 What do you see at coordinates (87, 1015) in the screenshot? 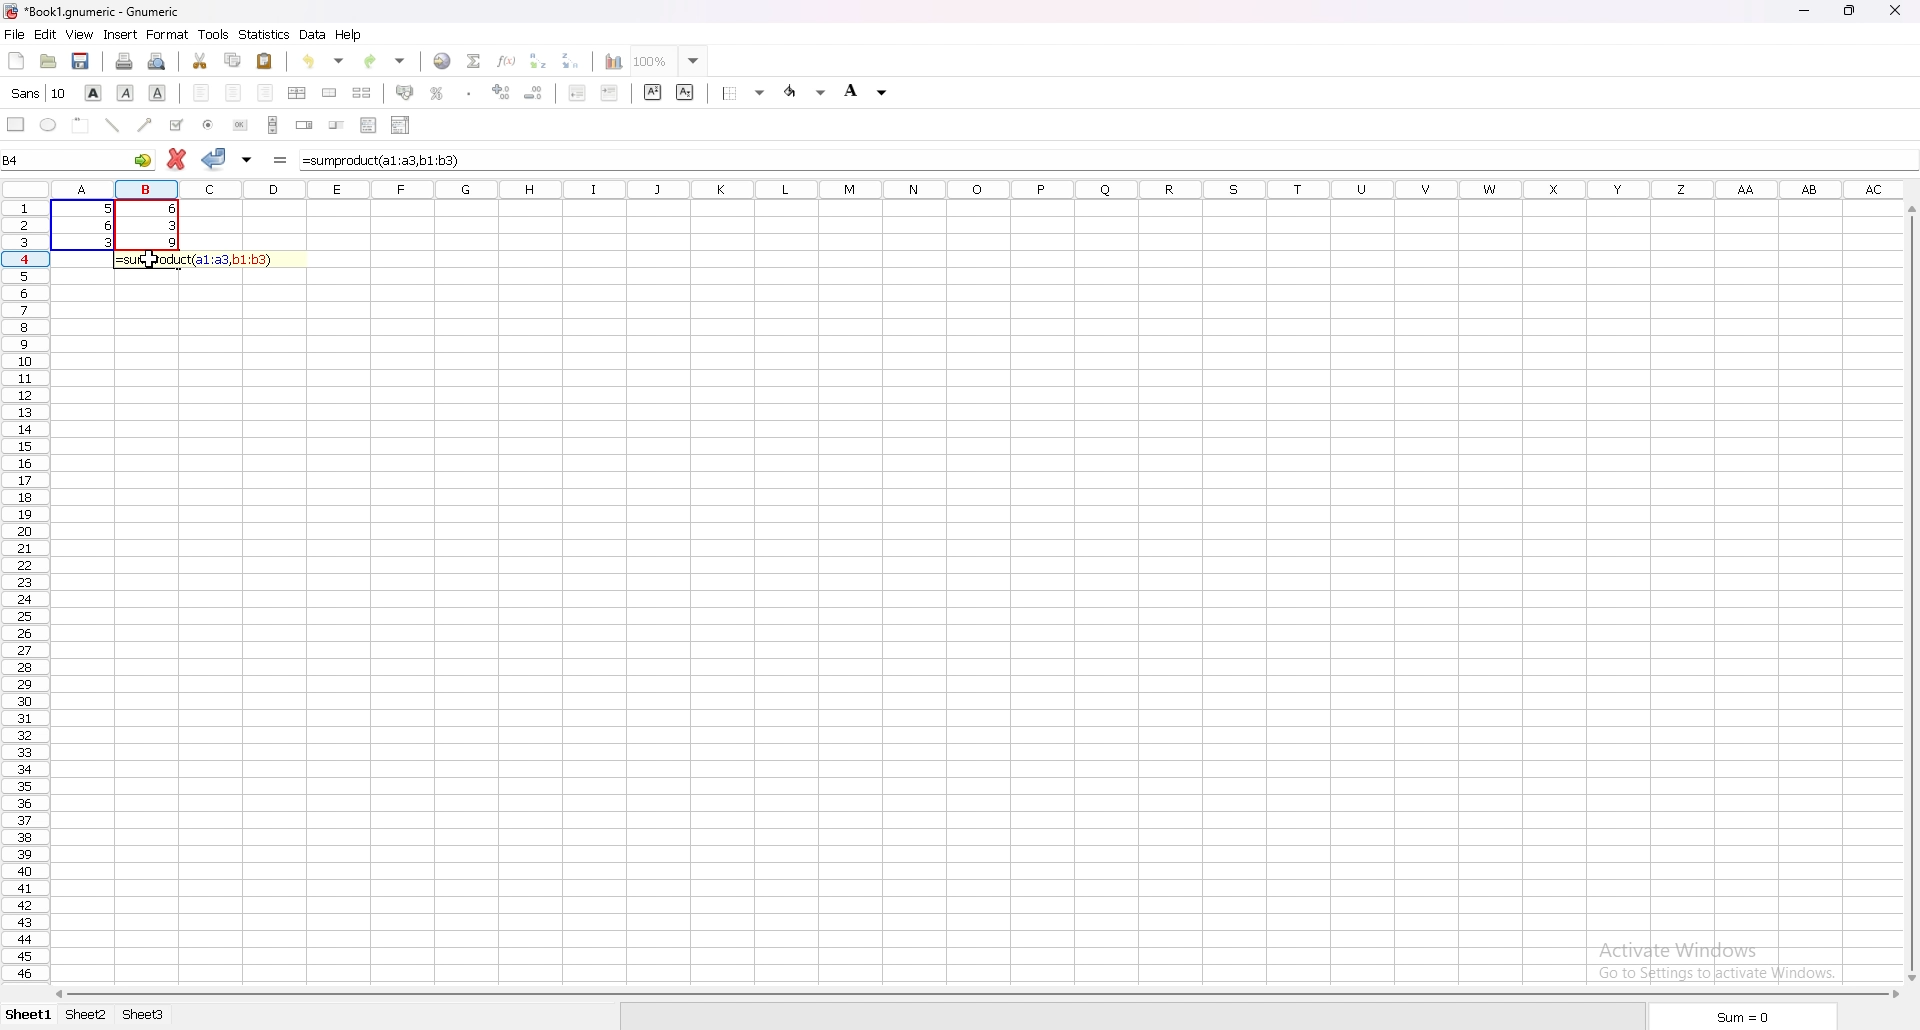
I see `sheet` at bounding box center [87, 1015].